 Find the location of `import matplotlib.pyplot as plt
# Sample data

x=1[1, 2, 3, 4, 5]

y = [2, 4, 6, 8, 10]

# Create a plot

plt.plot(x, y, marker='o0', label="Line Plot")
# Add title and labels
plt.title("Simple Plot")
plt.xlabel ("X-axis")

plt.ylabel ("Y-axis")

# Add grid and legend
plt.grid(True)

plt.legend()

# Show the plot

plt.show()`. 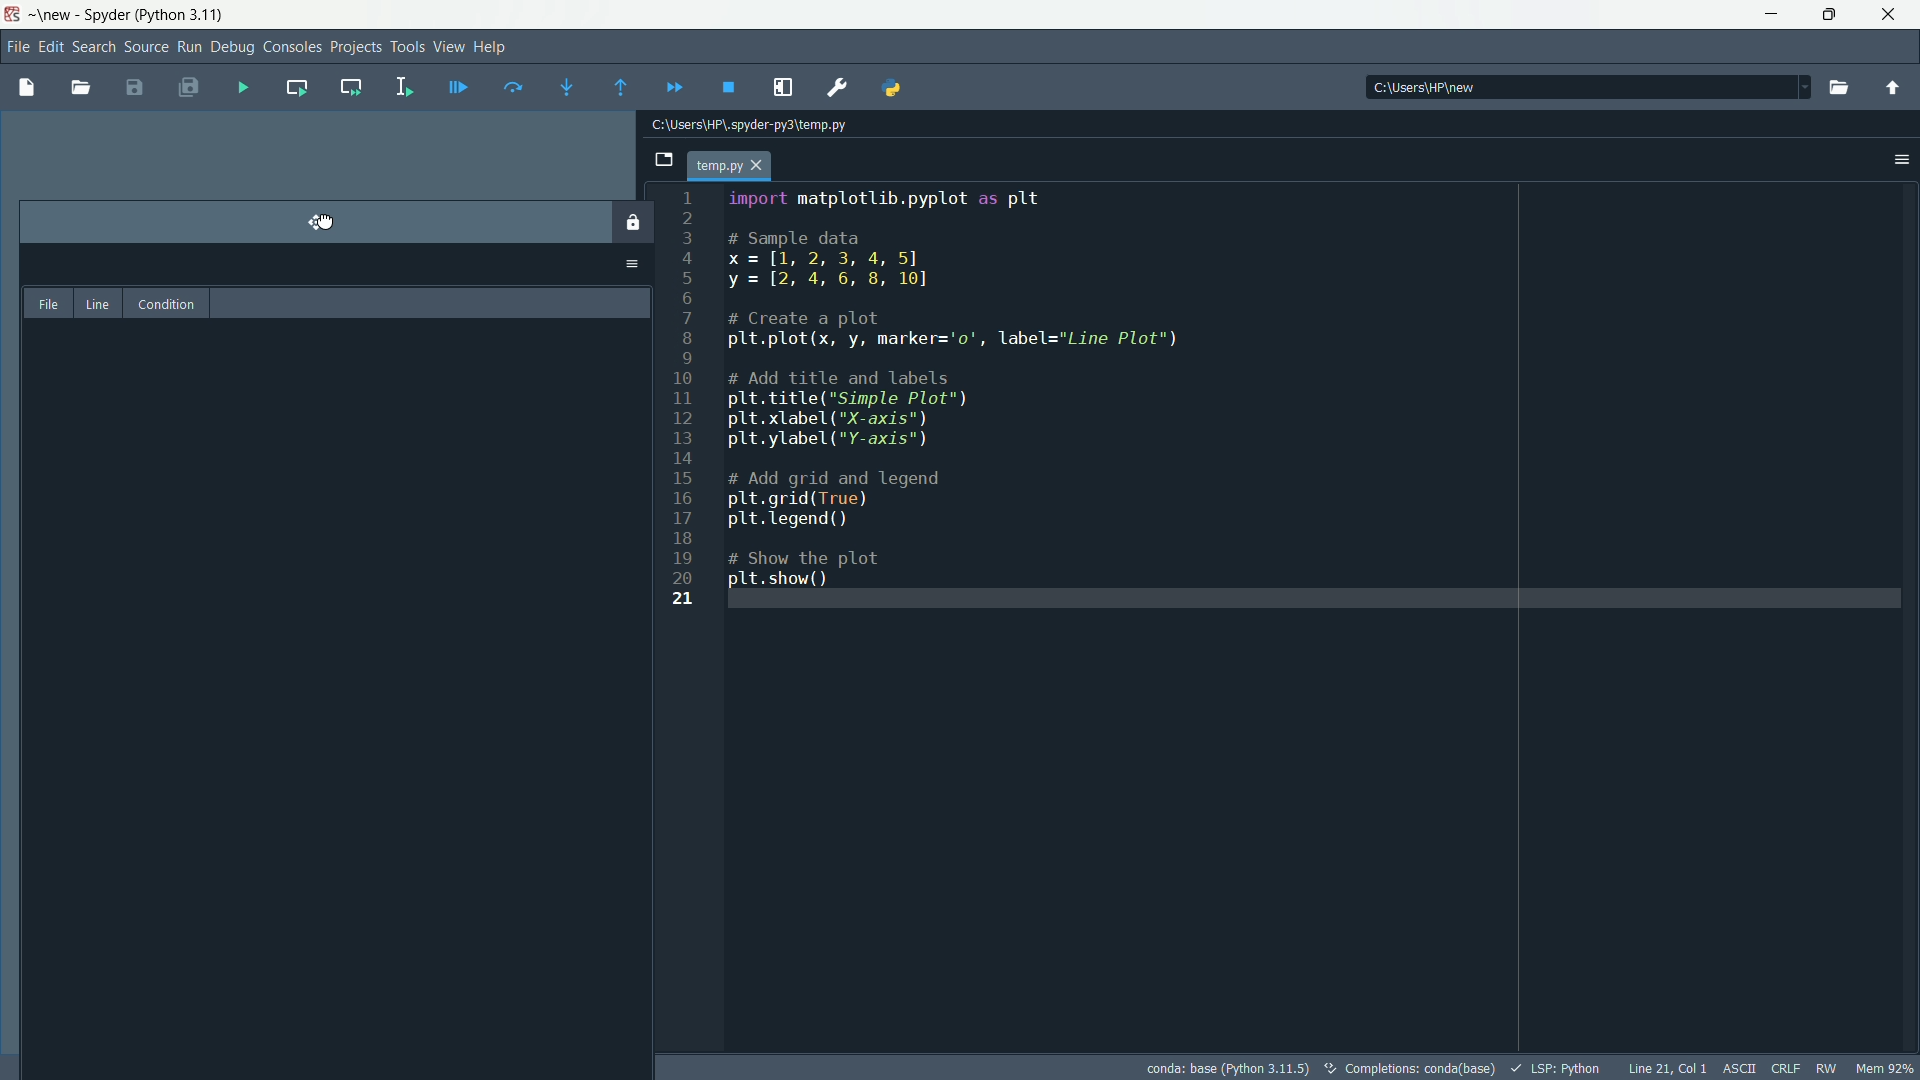

import matplotlib.pyplot as plt
# Sample data

x=1[1, 2, 3, 4, 5]

y = [2, 4, 6, 8, 10]

# Create a plot

plt.plot(x, y, marker='o0', label="Line Plot")
# Add title and labels
plt.title("Simple Plot")
plt.xlabel ("X-axis")

plt.ylabel ("Y-axis")

# Add grid and legend
plt.grid(True)

plt.legend()

# Show the plot

plt.show() is located at coordinates (974, 388).